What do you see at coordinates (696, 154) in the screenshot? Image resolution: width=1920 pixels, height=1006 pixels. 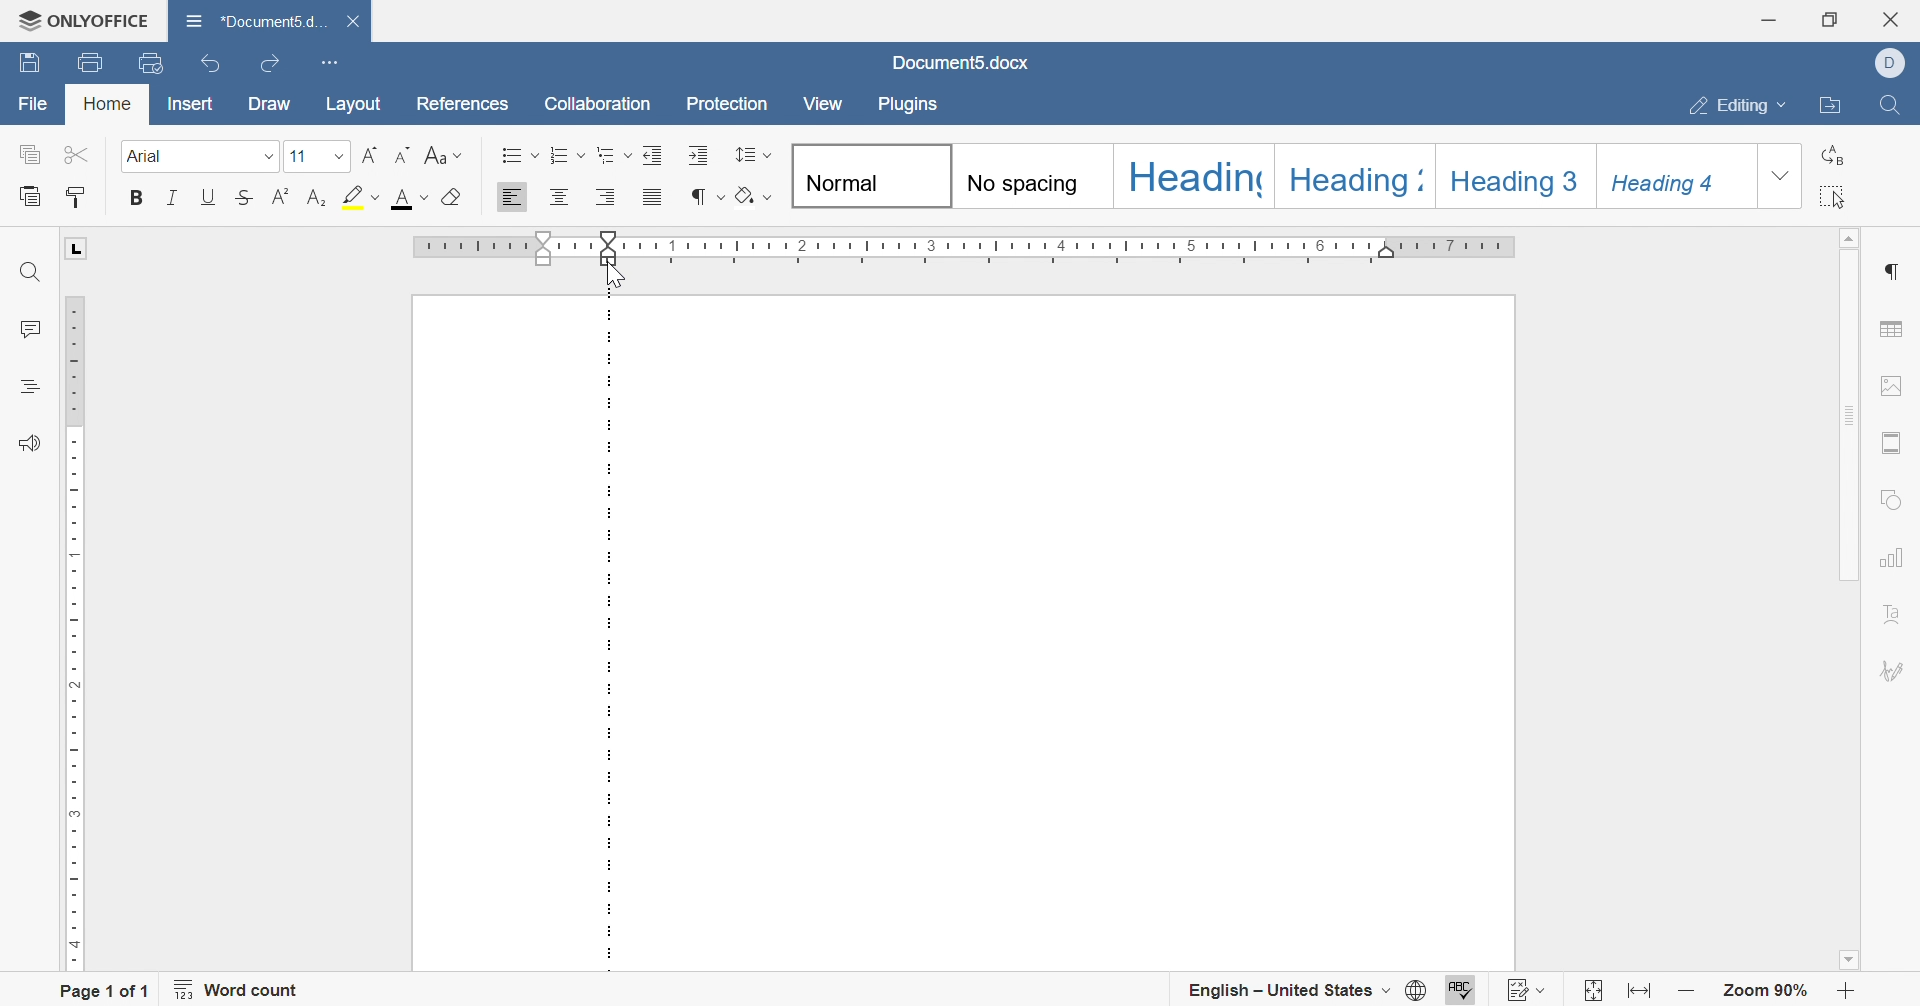 I see `increase indent` at bounding box center [696, 154].